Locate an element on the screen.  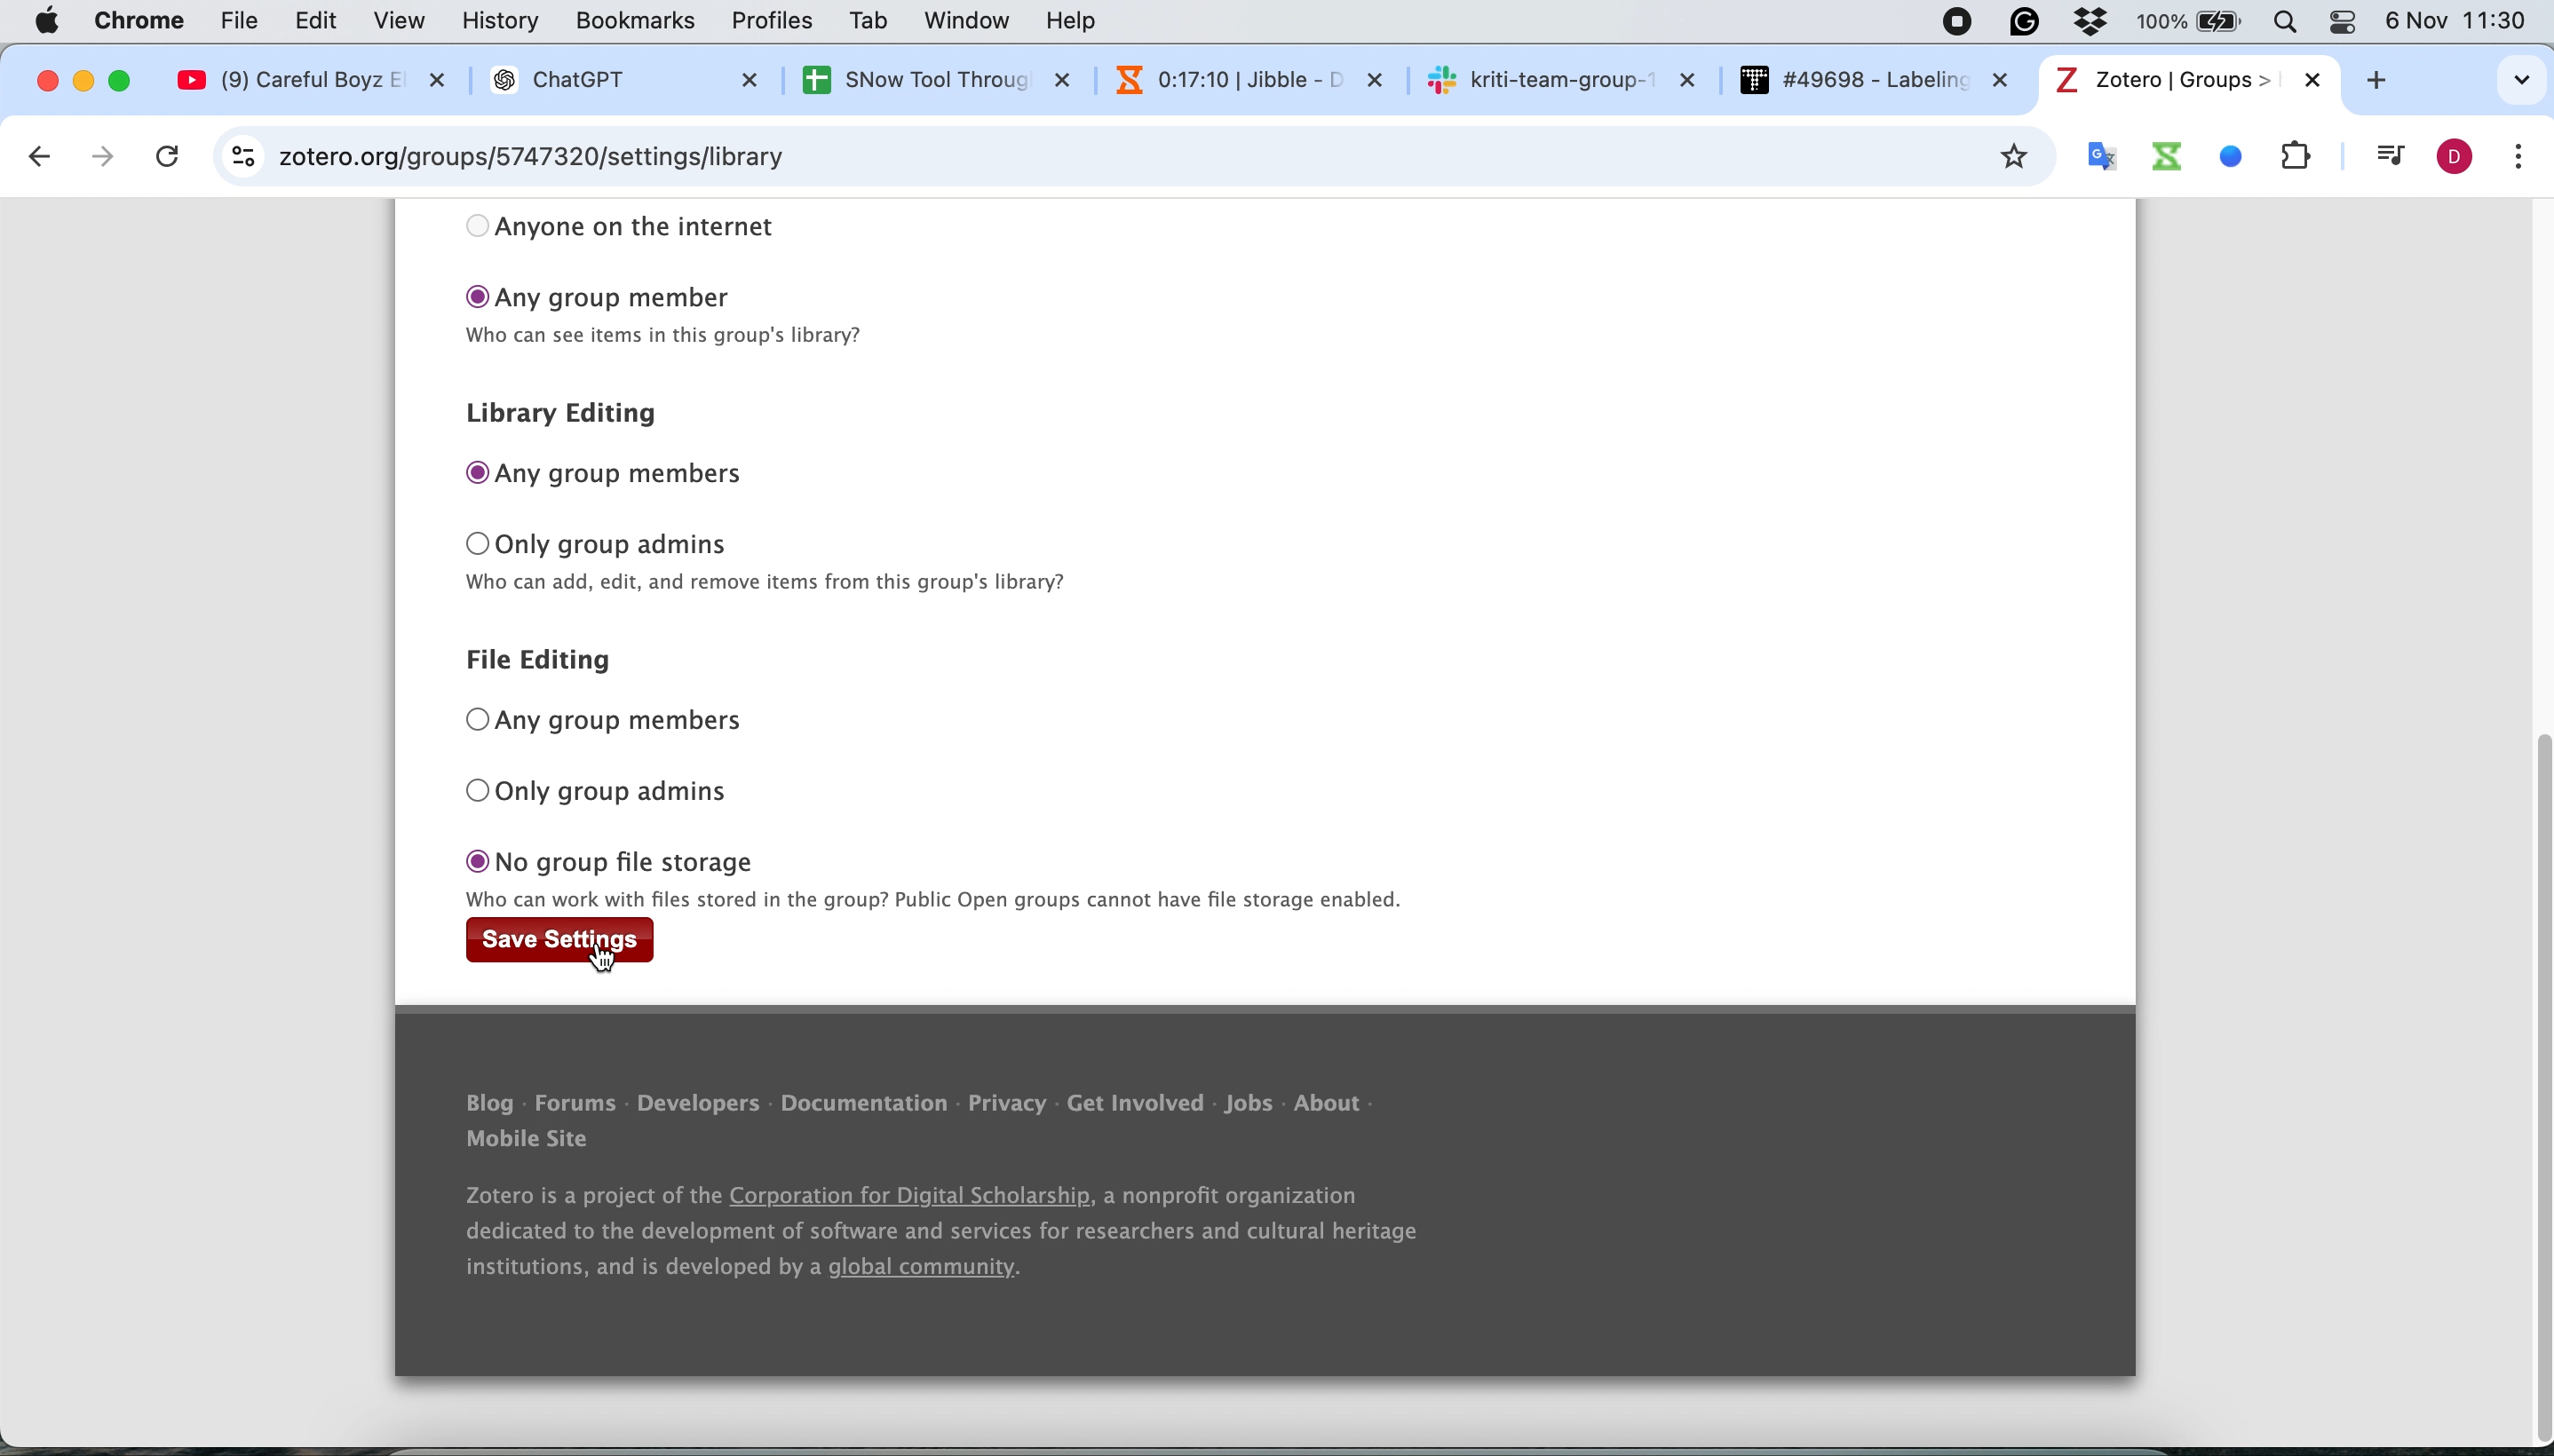
save settings is located at coordinates (554, 938).